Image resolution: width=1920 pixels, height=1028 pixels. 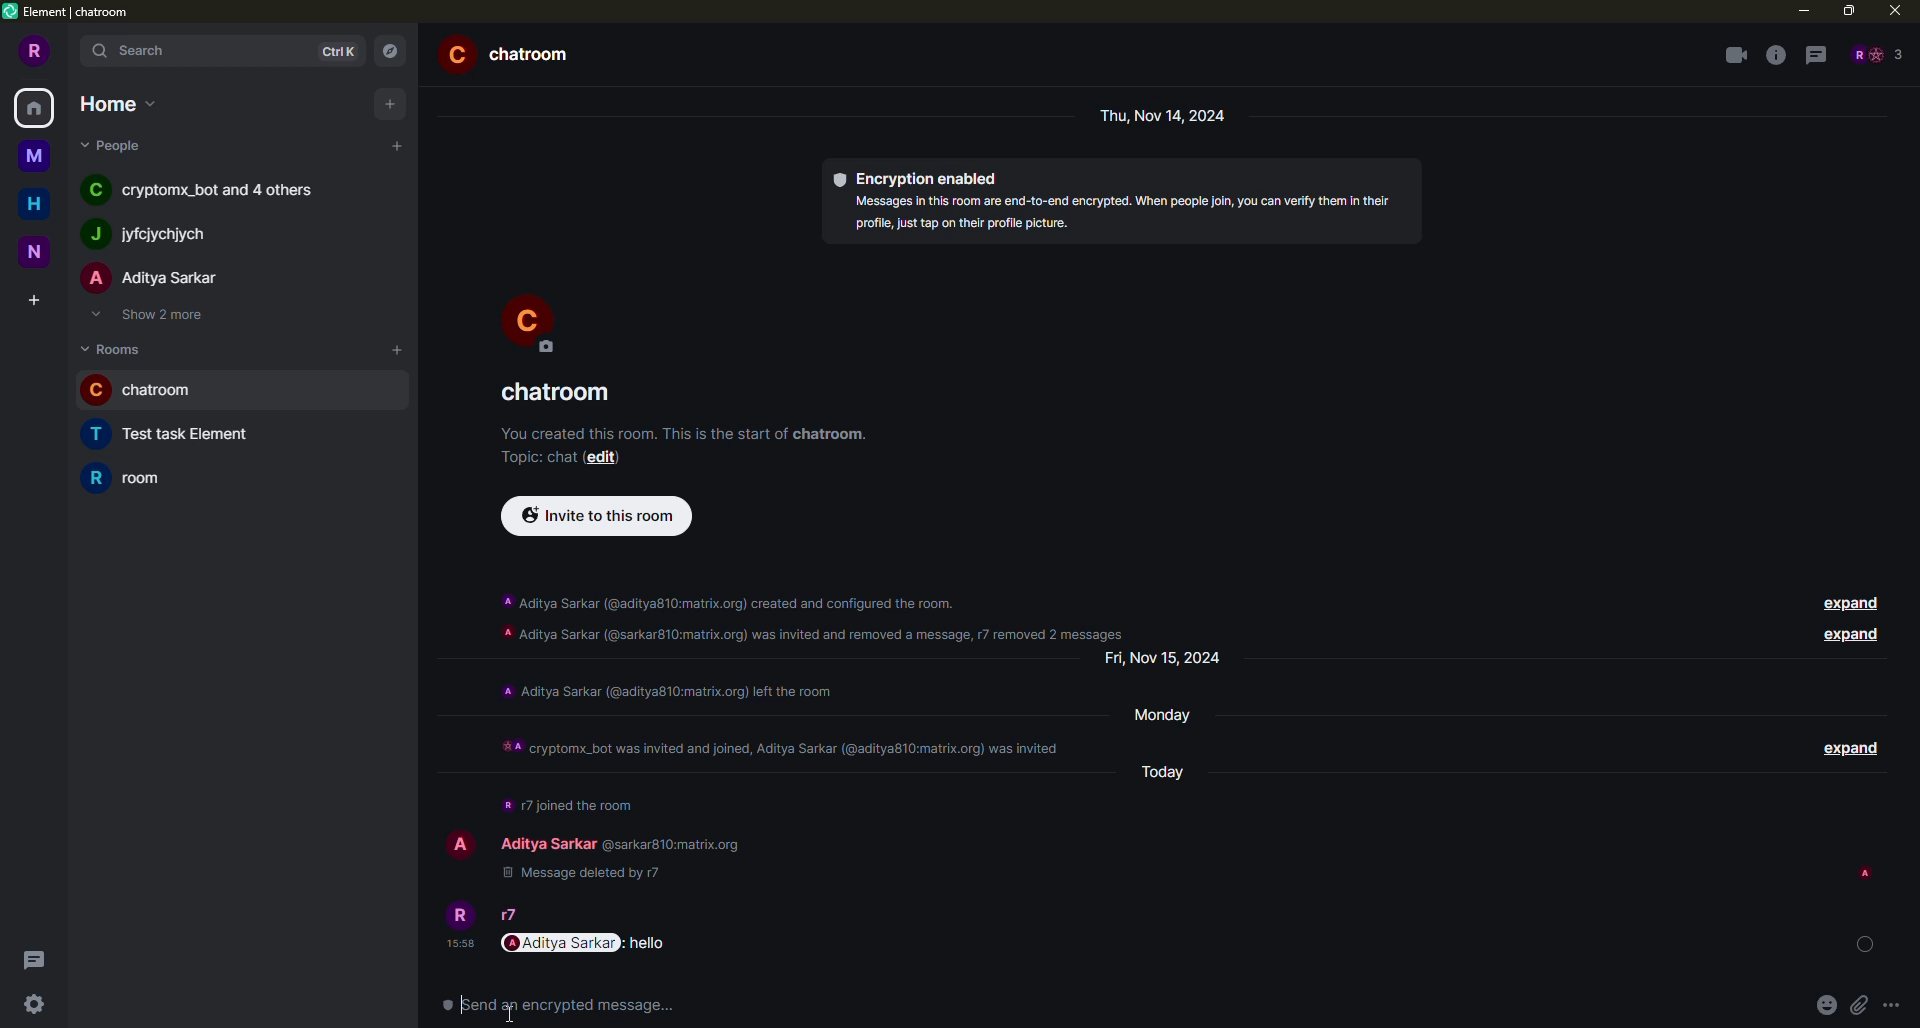 I want to click on cursor, so click(x=510, y=1014).